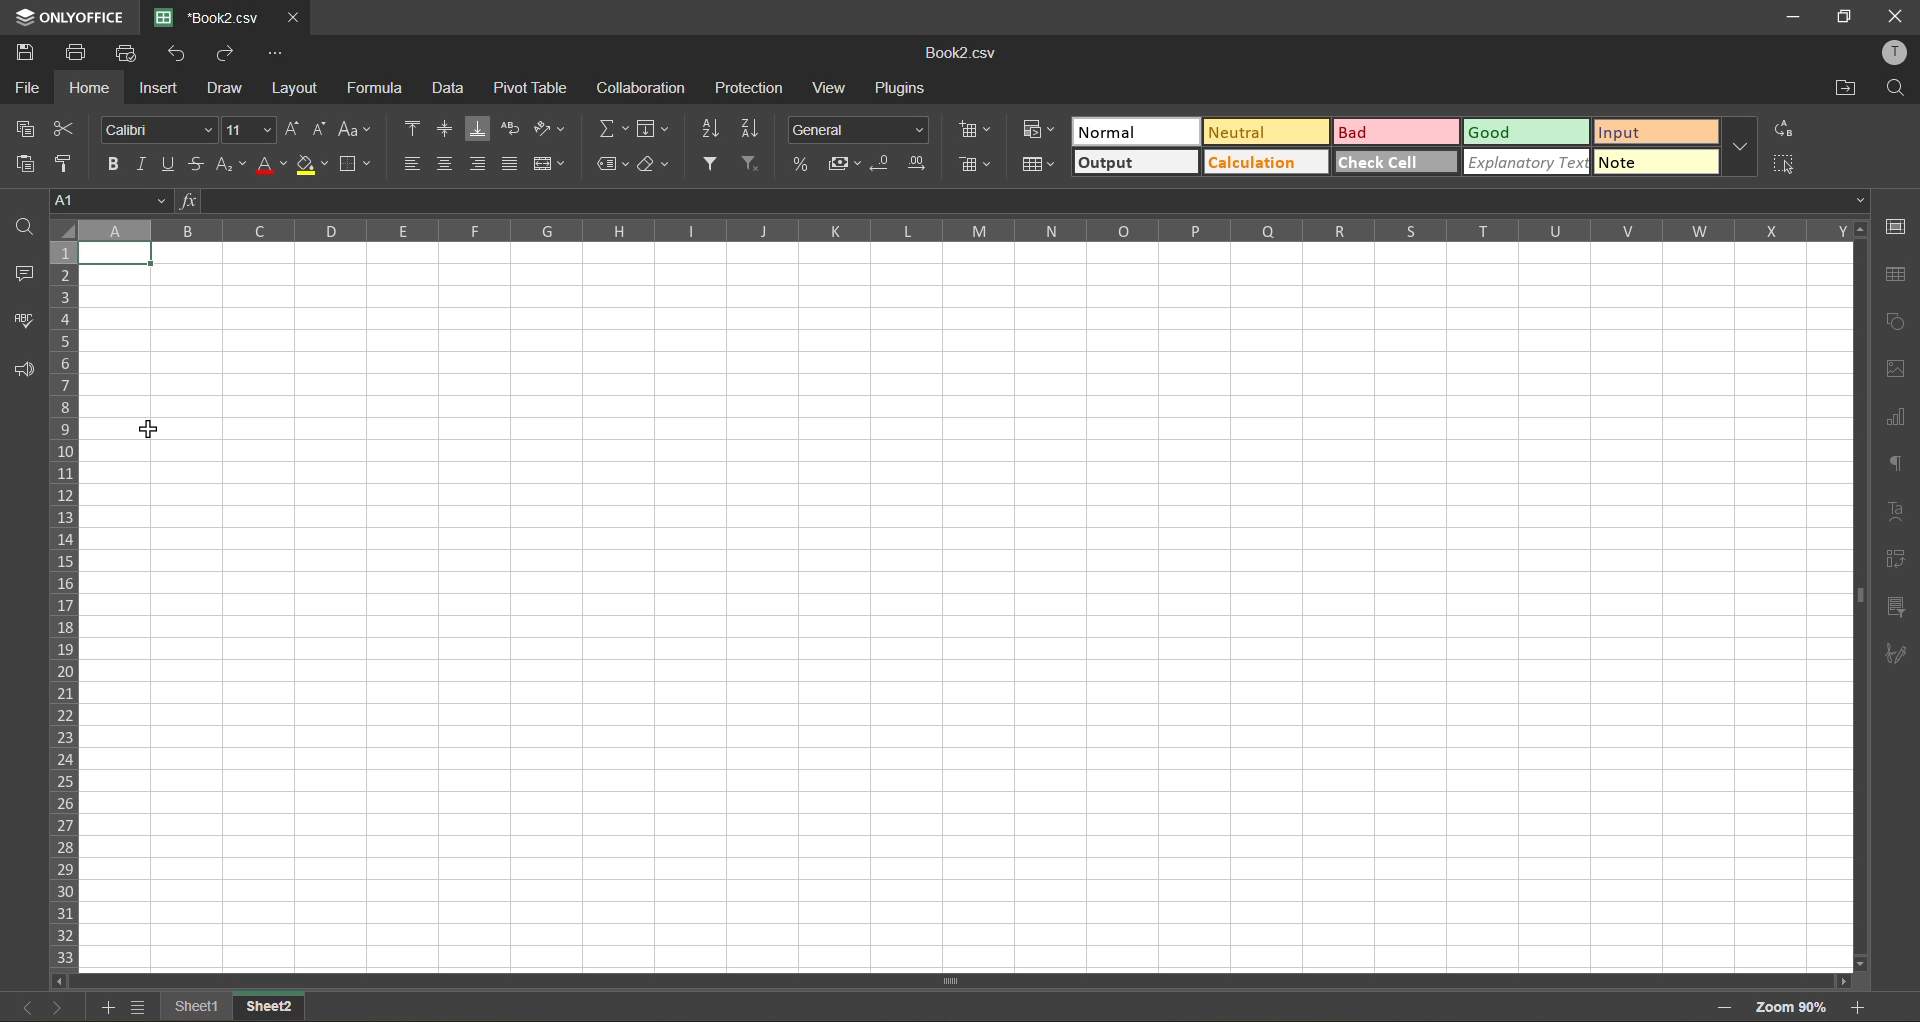 The width and height of the screenshot is (1920, 1022). I want to click on merge and center, so click(552, 164).